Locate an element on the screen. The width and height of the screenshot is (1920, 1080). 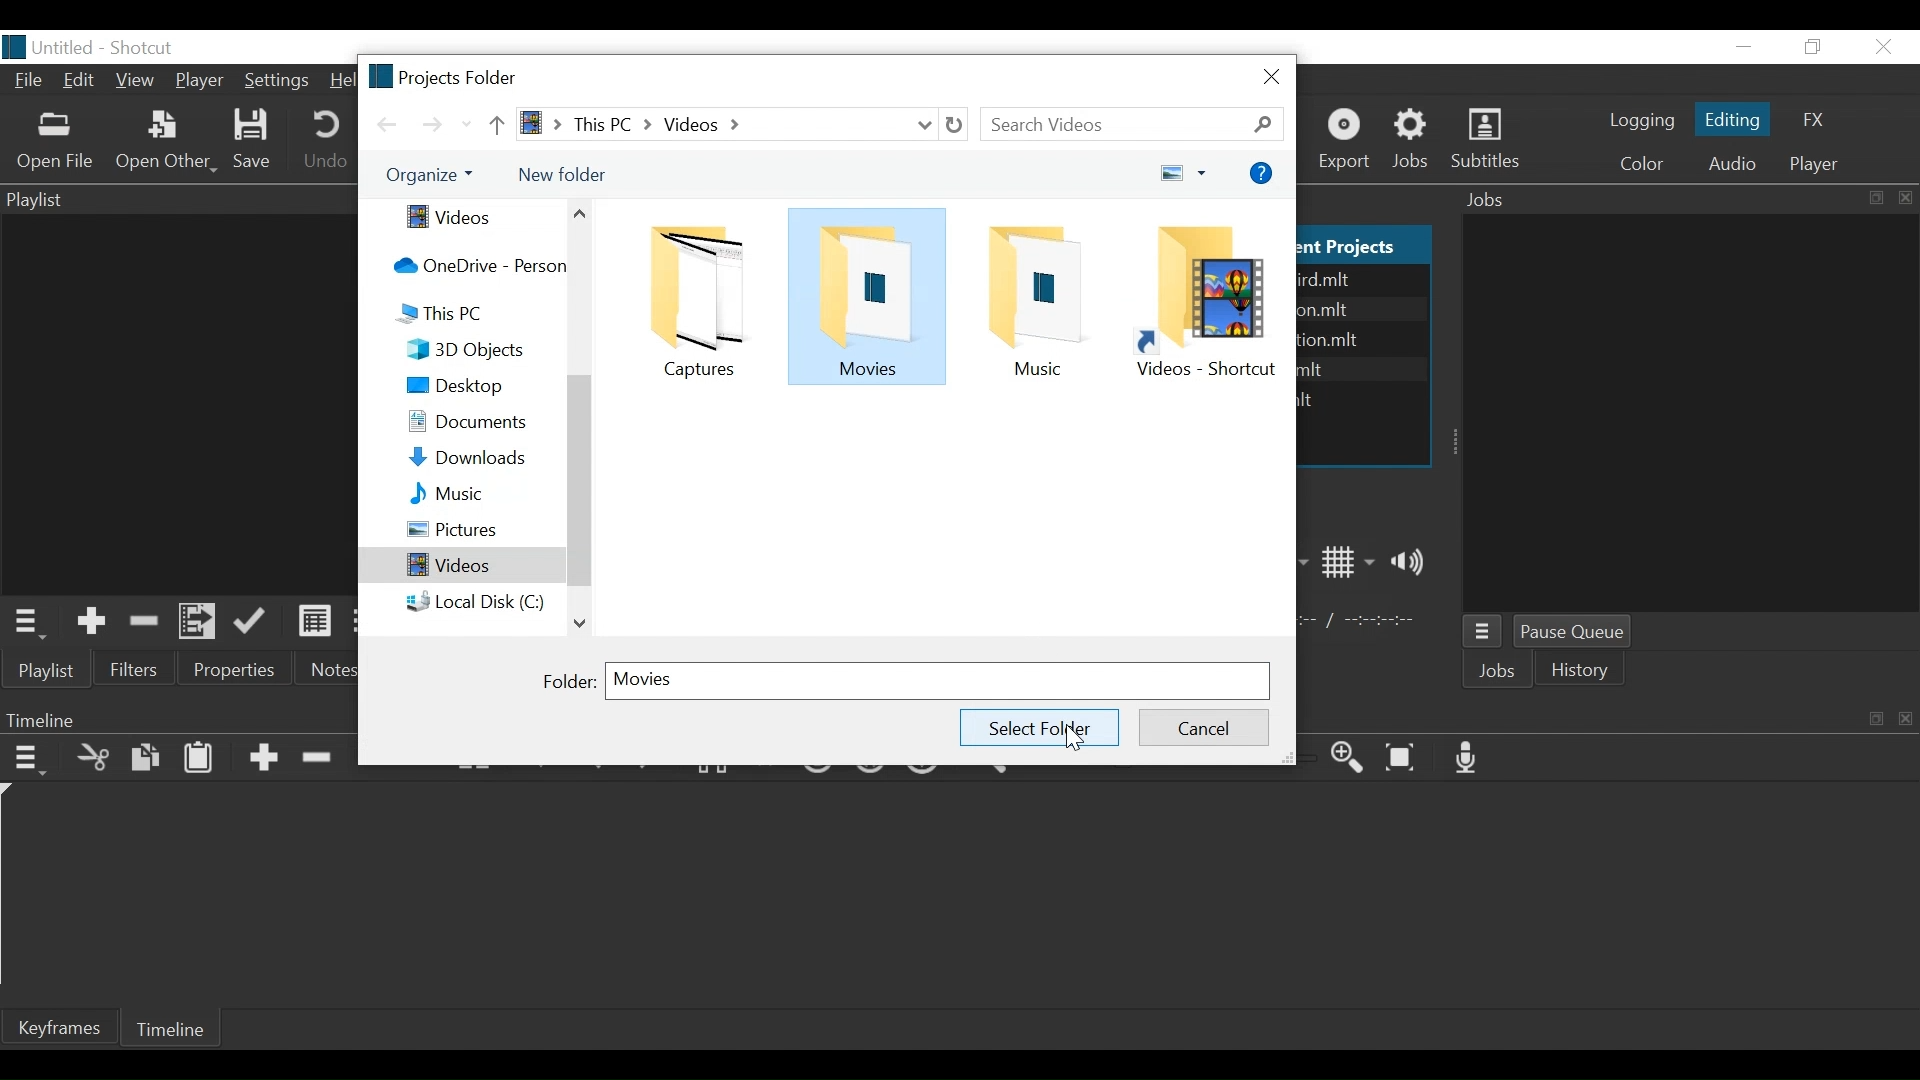
Player is located at coordinates (201, 80).